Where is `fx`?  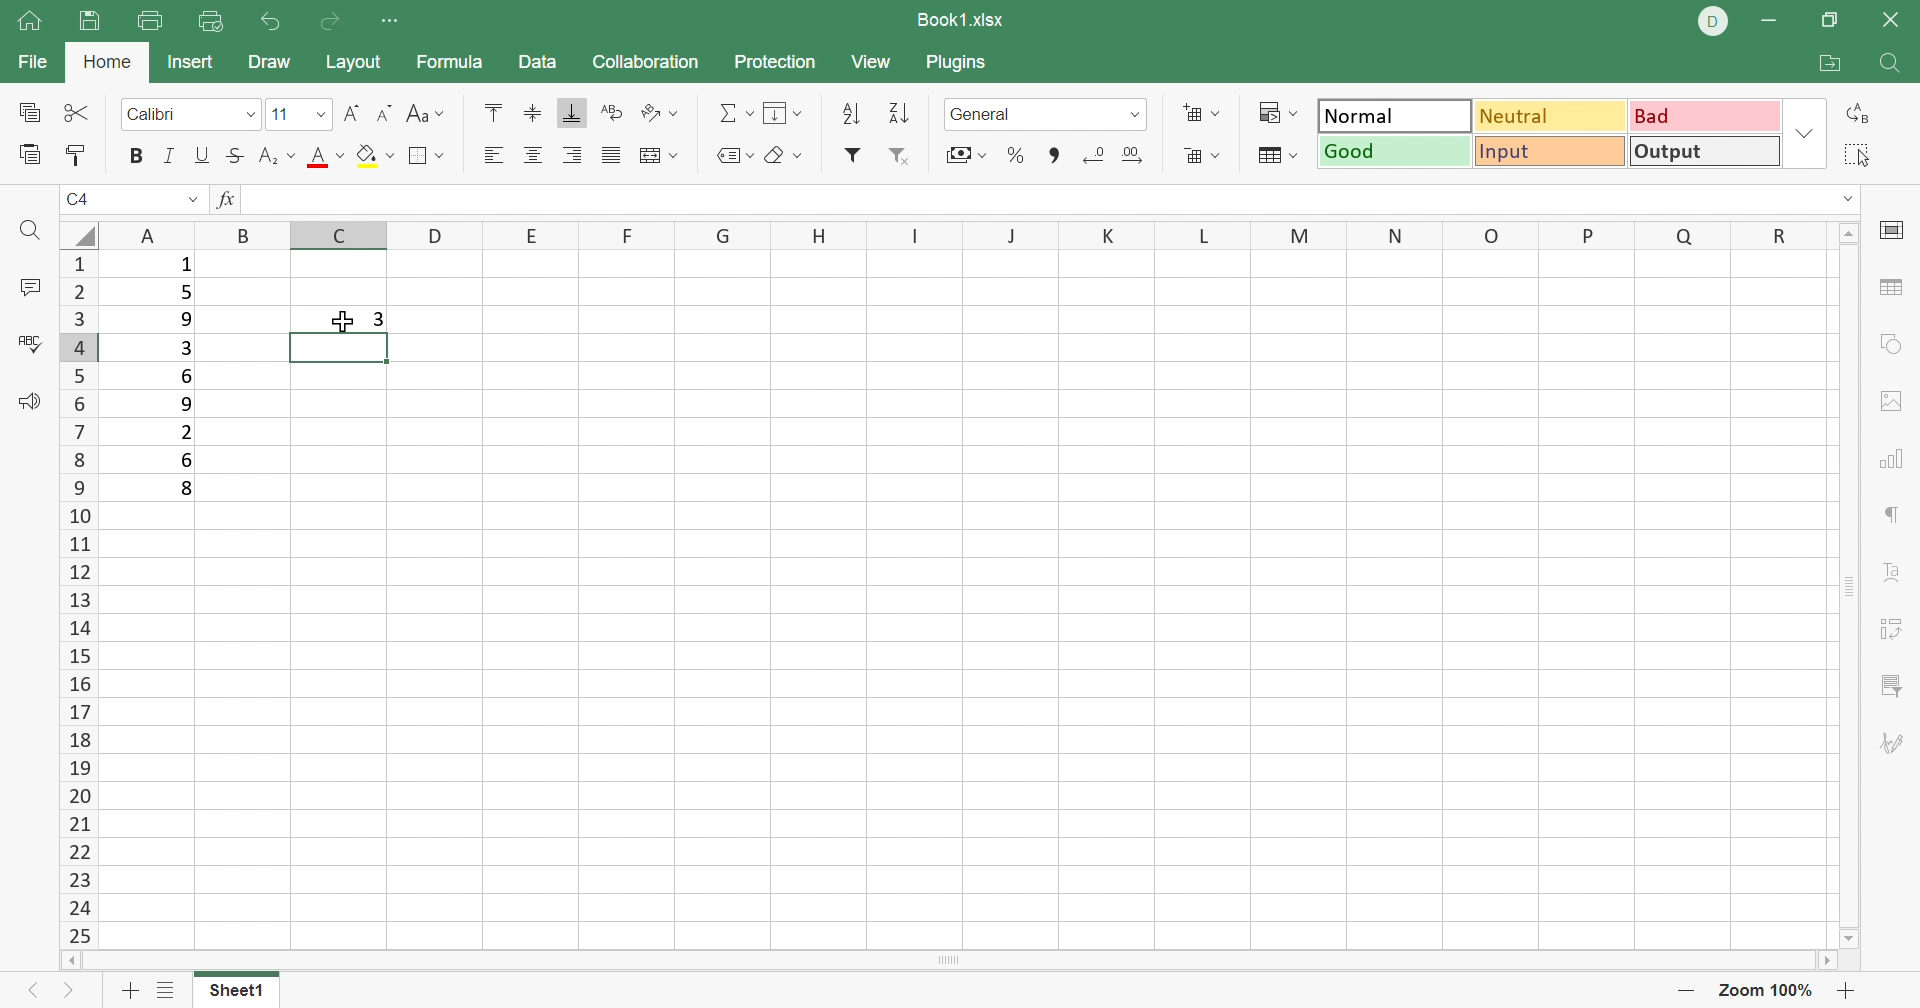 fx is located at coordinates (227, 198).